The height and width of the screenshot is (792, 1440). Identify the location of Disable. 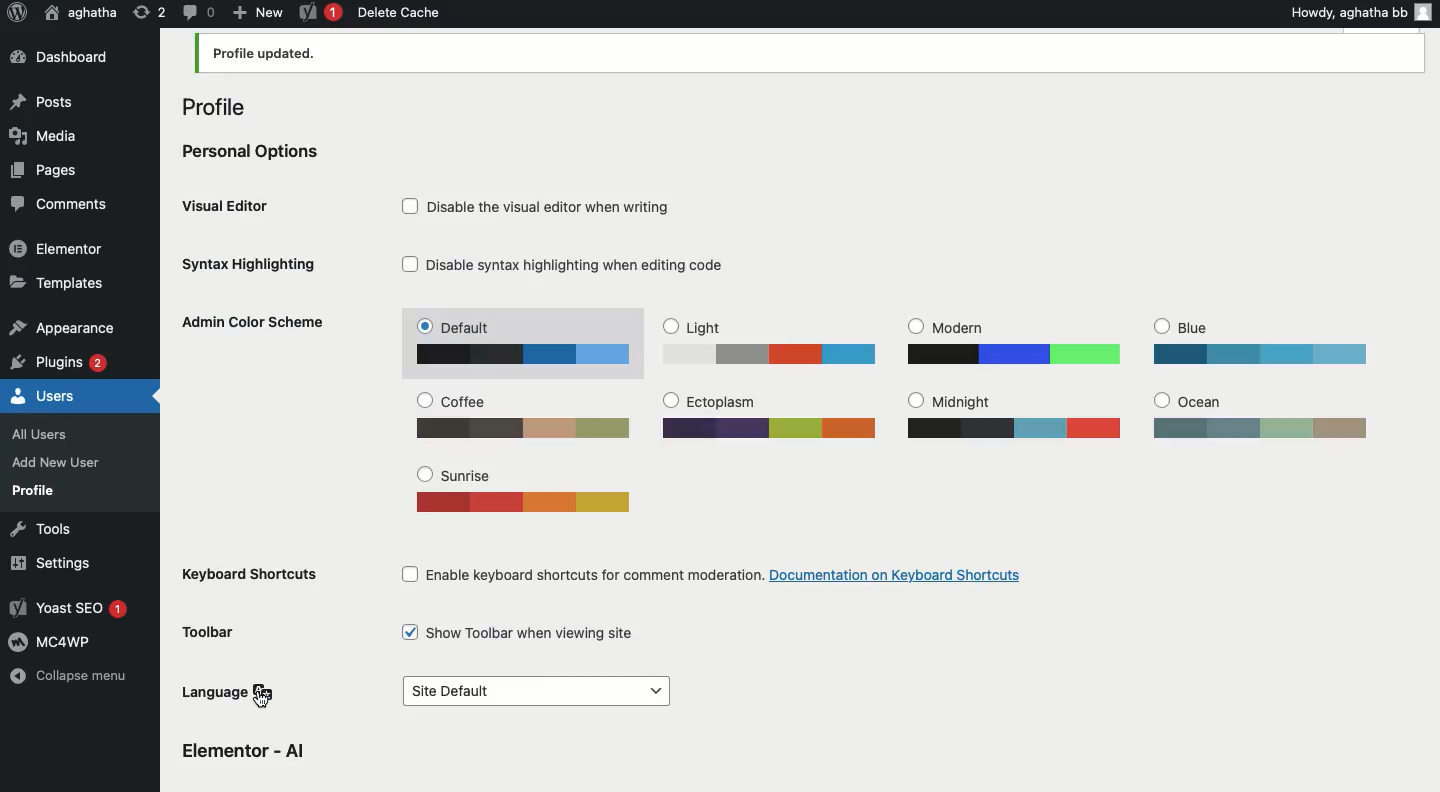
(567, 265).